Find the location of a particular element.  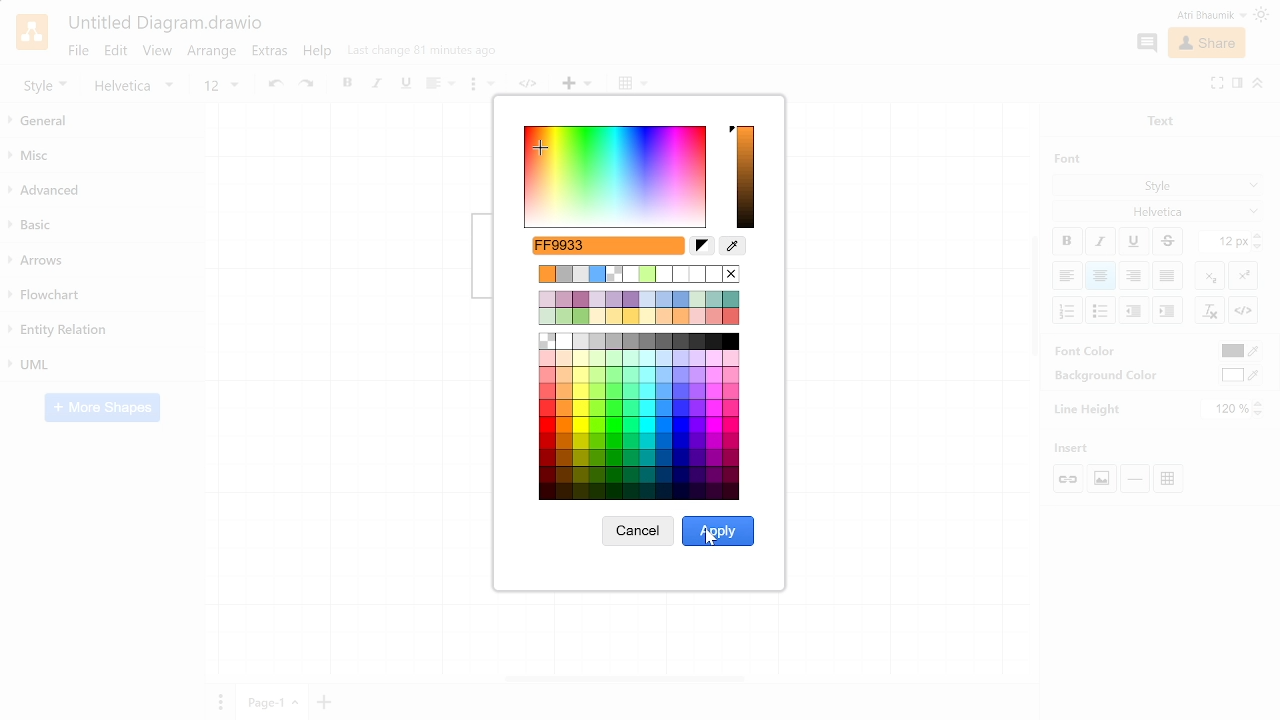

font color is located at coordinates (1087, 350).